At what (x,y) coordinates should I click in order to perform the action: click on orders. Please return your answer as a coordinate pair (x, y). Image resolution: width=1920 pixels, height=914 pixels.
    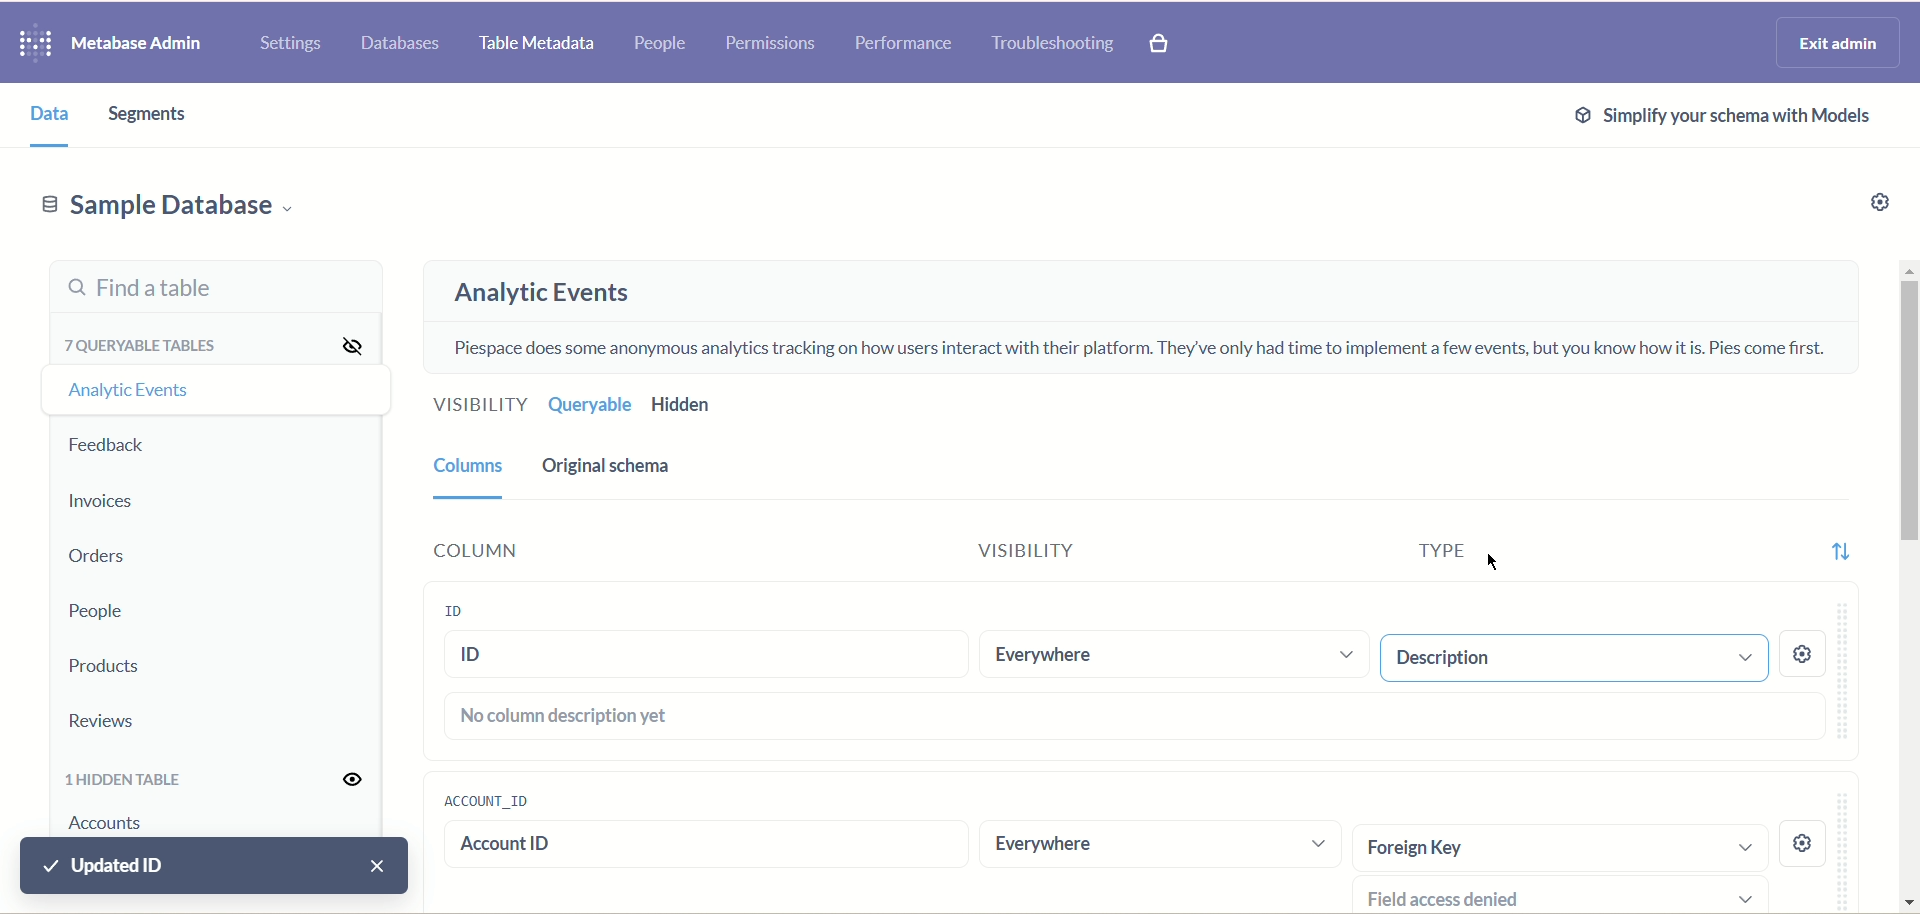
    Looking at the image, I should click on (94, 559).